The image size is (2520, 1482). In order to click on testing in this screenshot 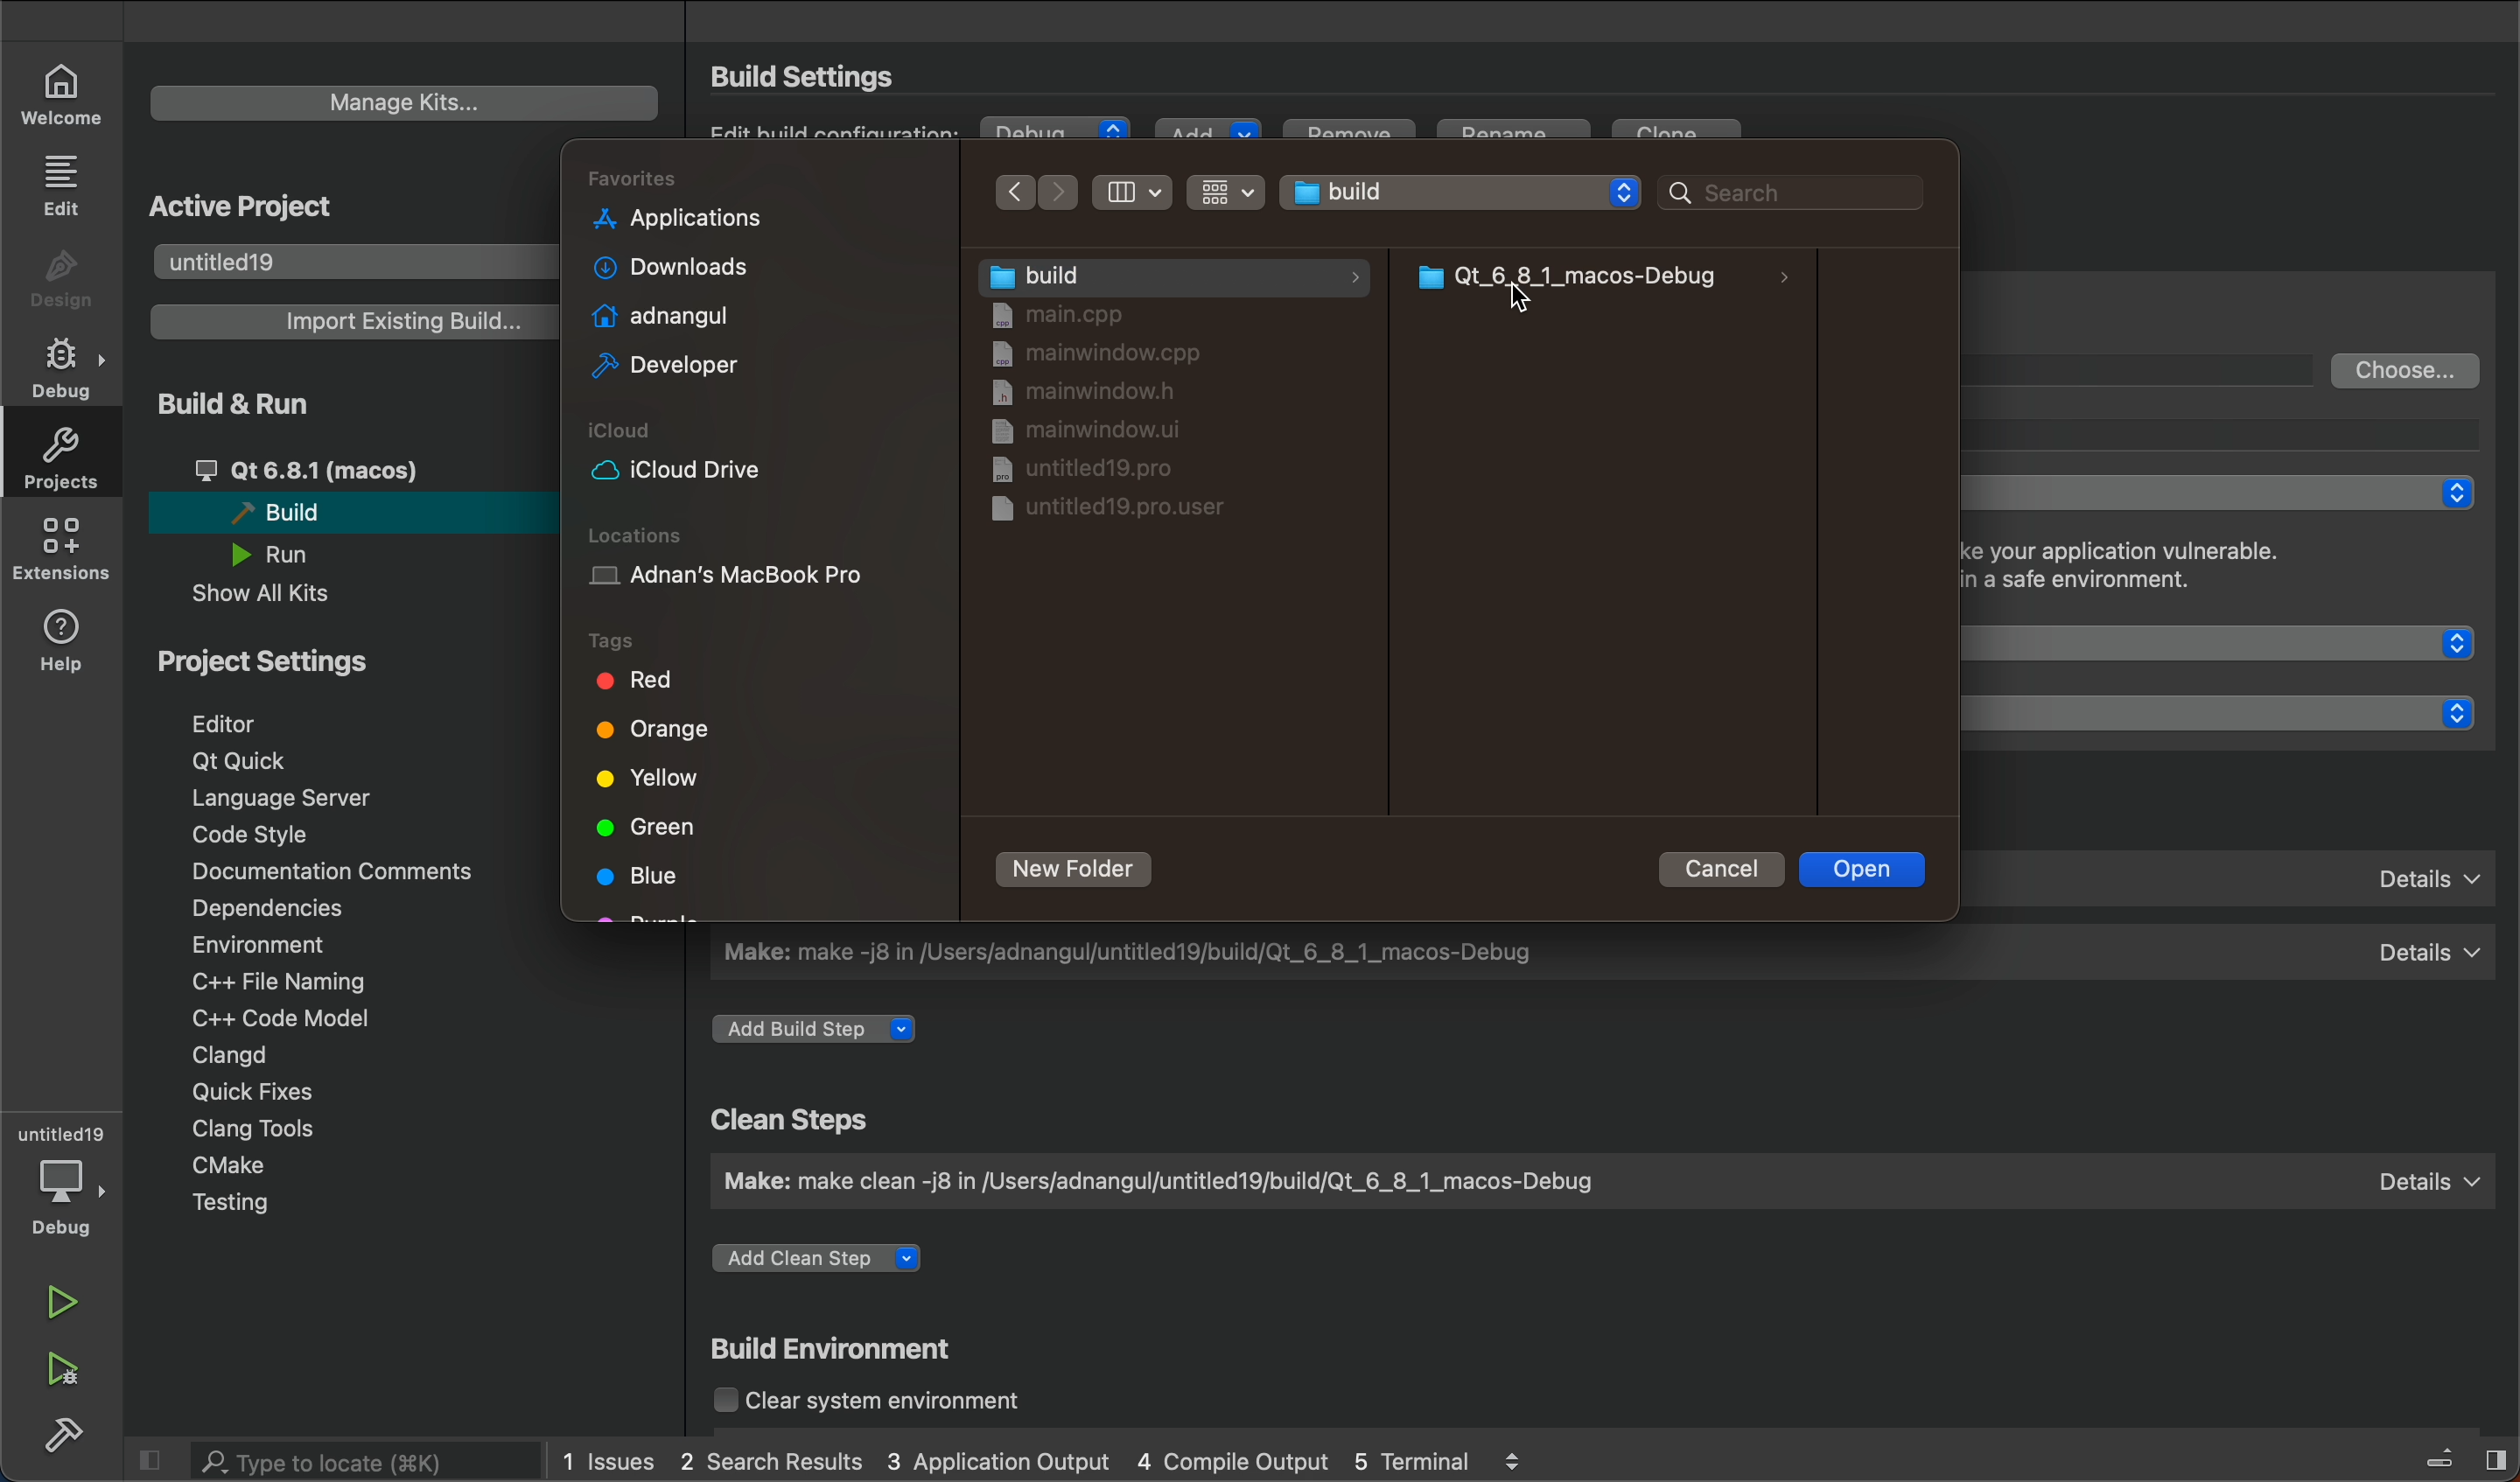, I will do `click(256, 1206)`.